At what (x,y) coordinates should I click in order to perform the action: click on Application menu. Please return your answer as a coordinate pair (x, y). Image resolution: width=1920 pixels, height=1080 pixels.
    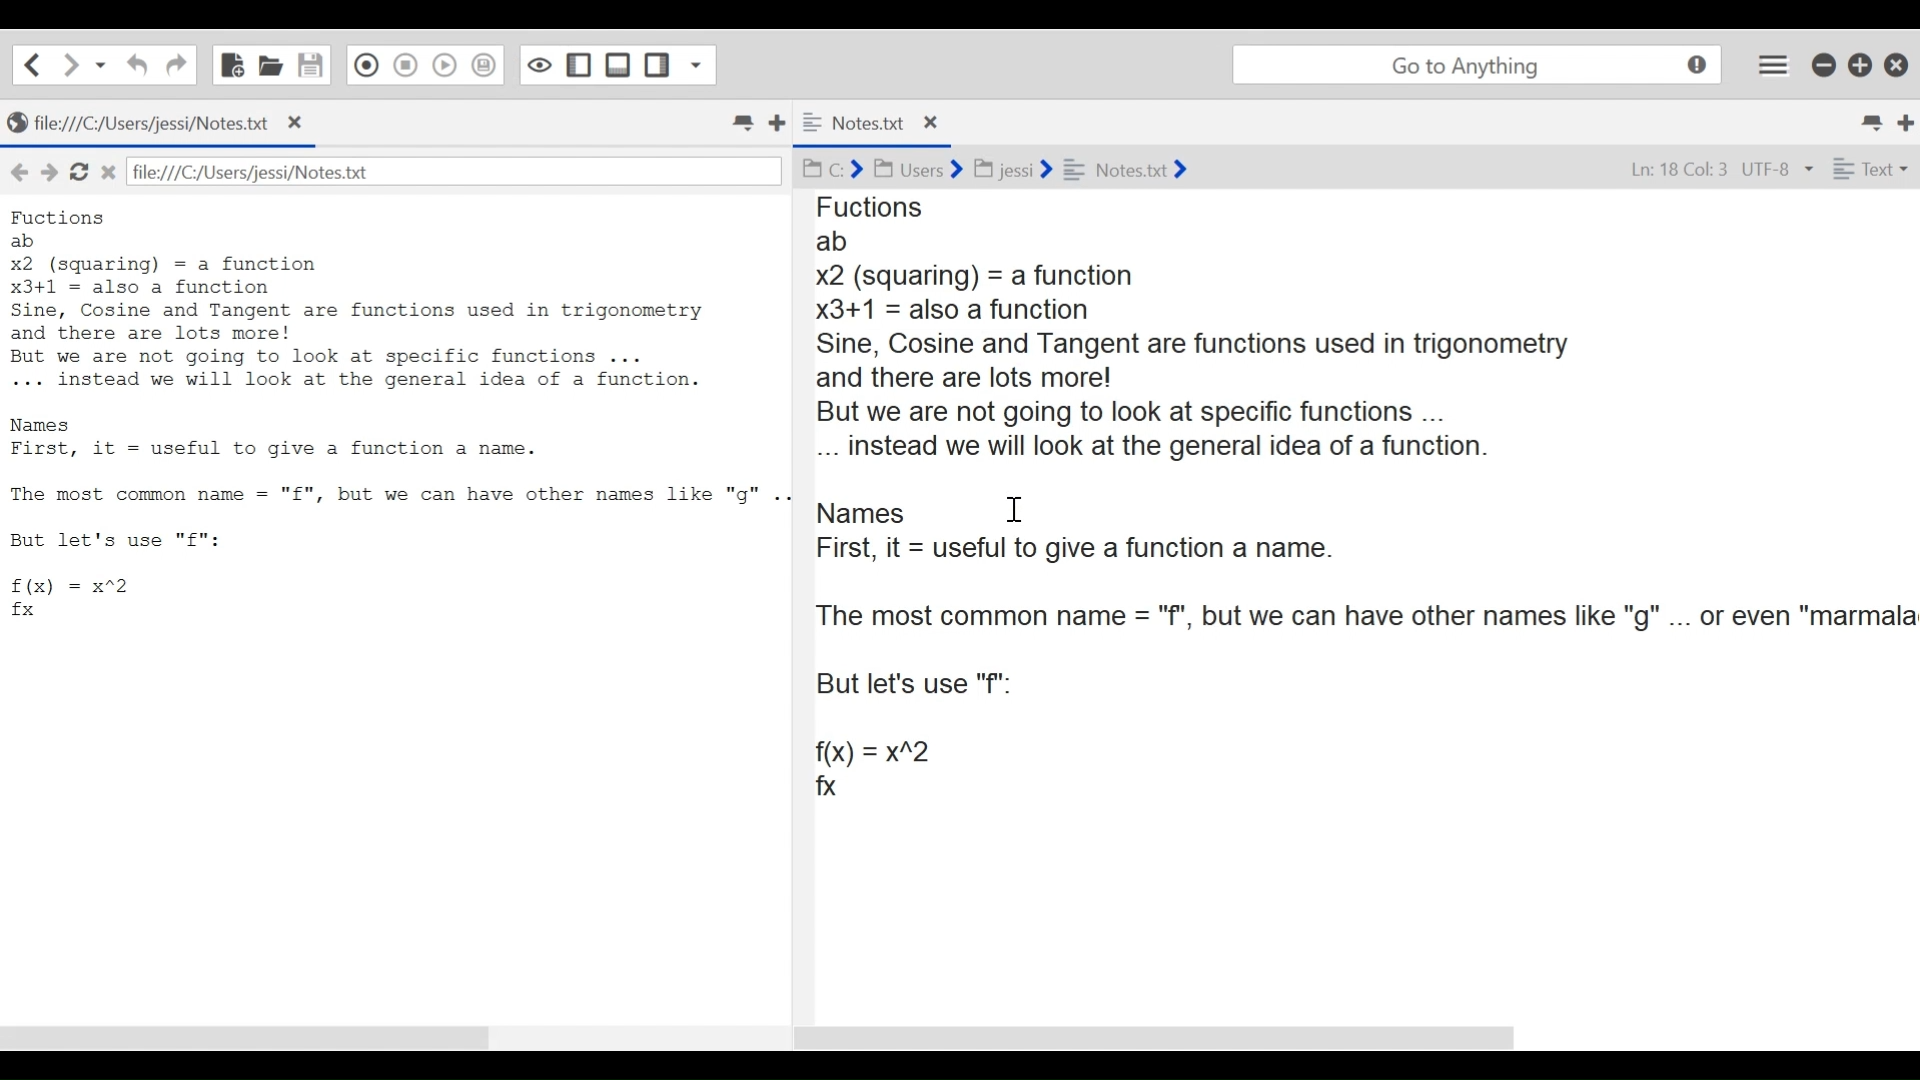
    Looking at the image, I should click on (1772, 62).